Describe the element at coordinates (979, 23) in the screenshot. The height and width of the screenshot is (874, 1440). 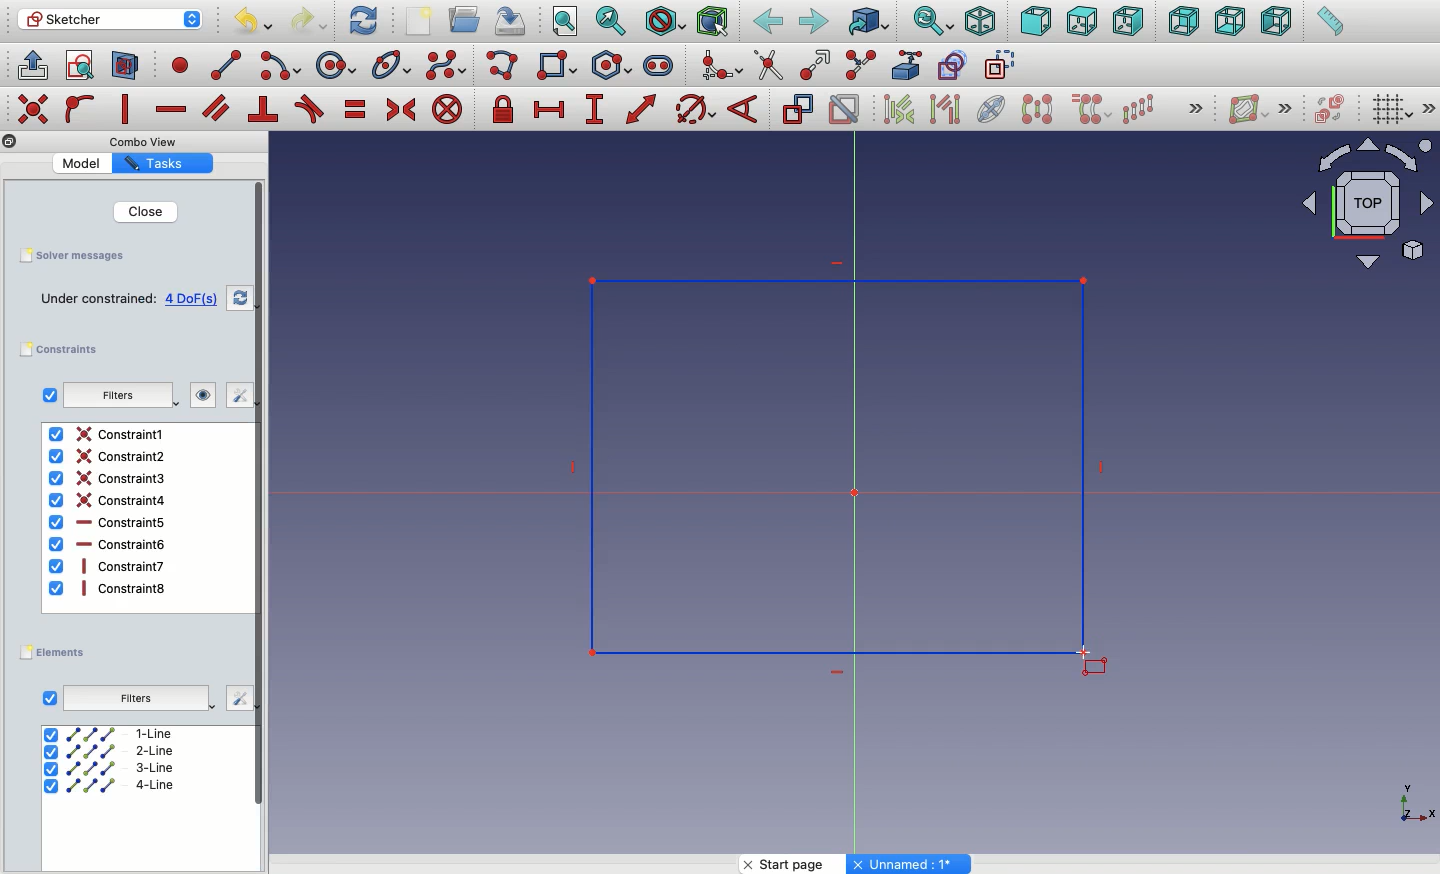
I see `Isometric` at that location.